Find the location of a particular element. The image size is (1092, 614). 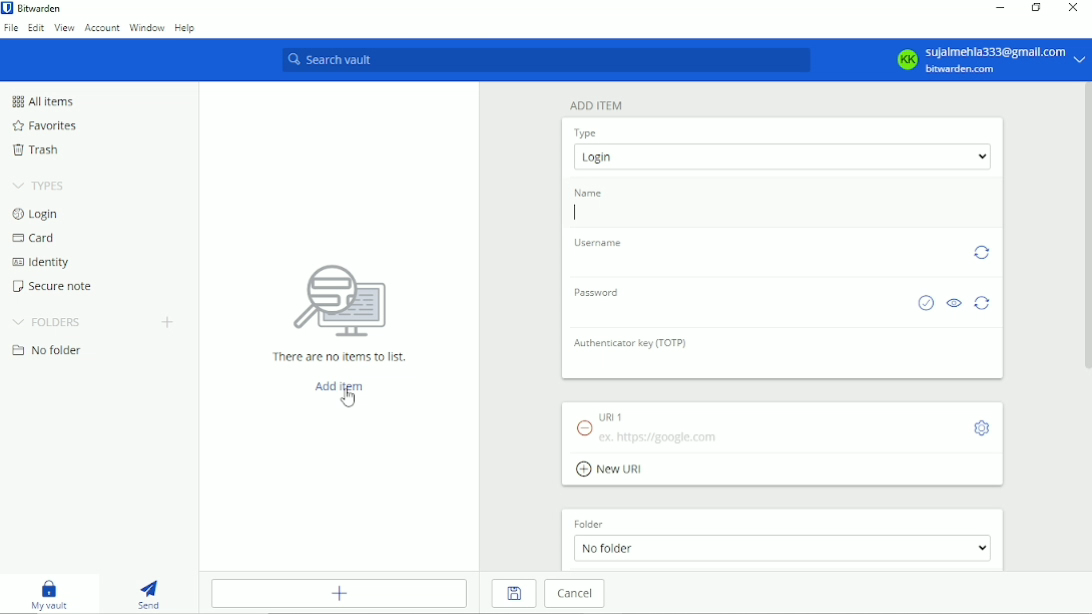

enter name is located at coordinates (781, 213).